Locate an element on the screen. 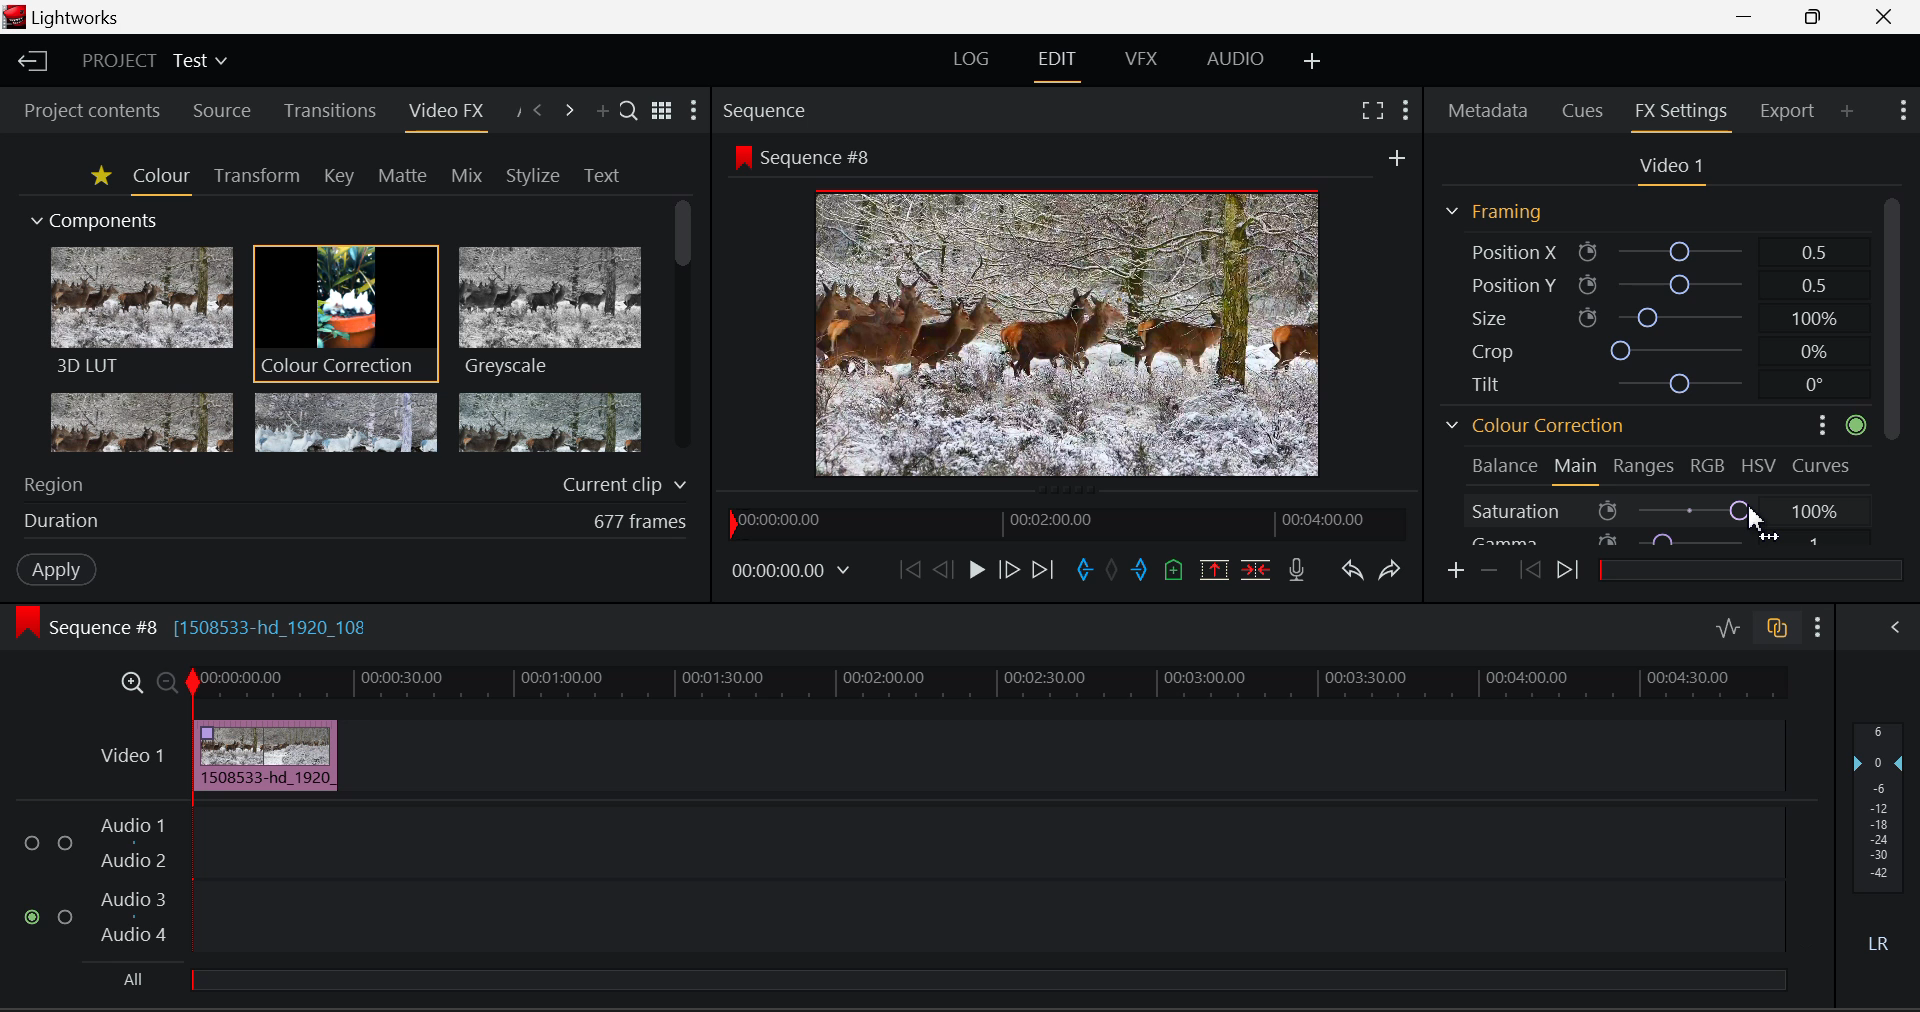 This screenshot has height=1012, width=1920. Text is located at coordinates (602, 175).